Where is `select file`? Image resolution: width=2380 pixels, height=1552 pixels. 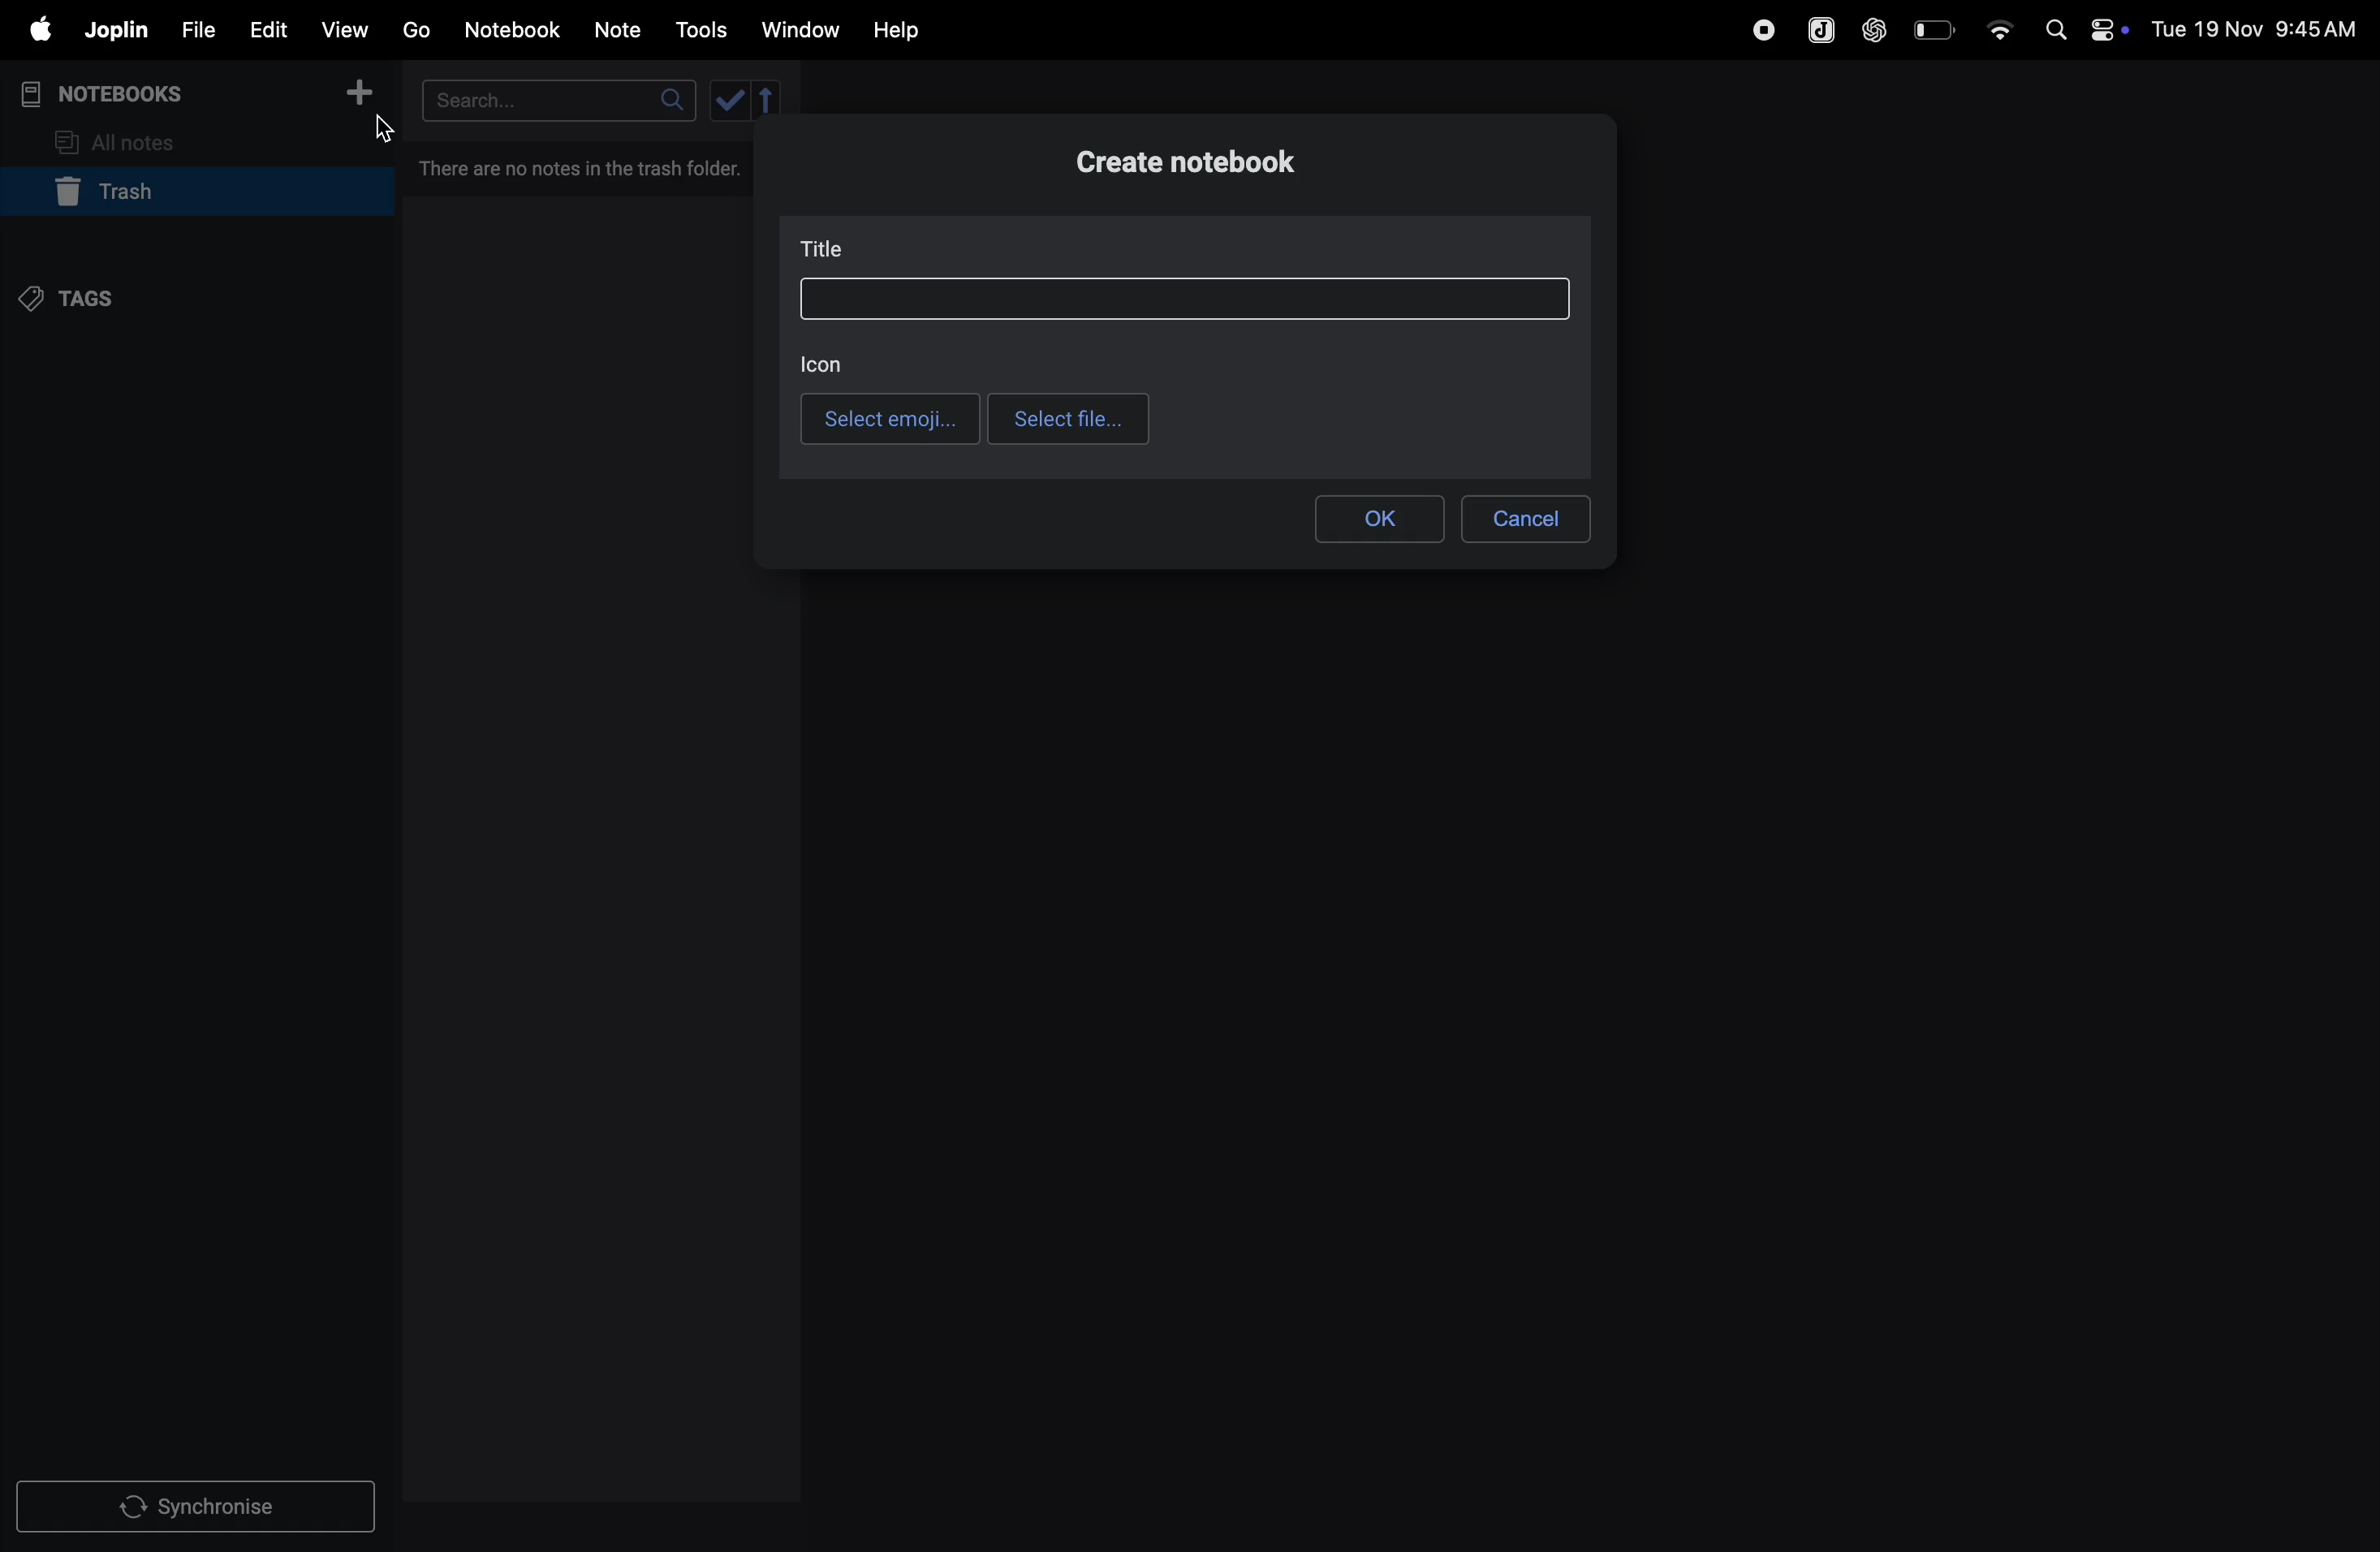 select file is located at coordinates (1070, 418).